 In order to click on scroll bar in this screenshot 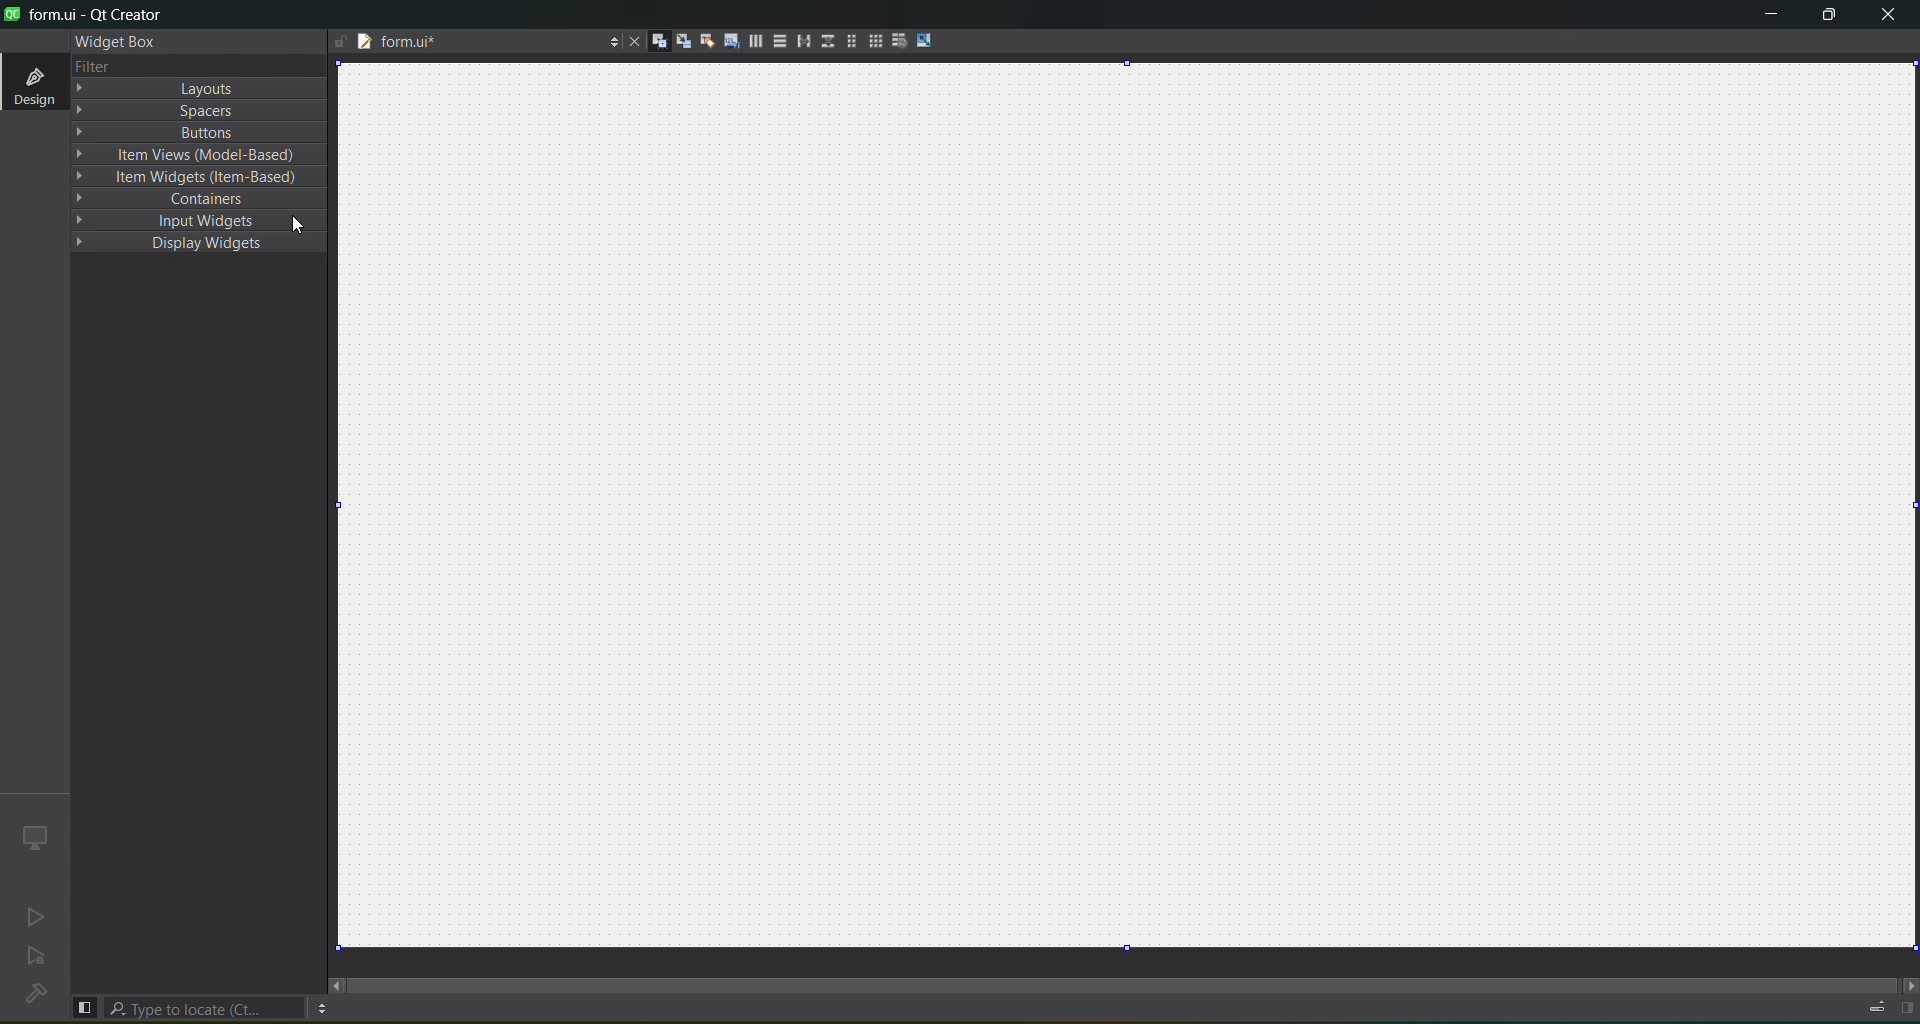, I will do `click(1133, 984)`.